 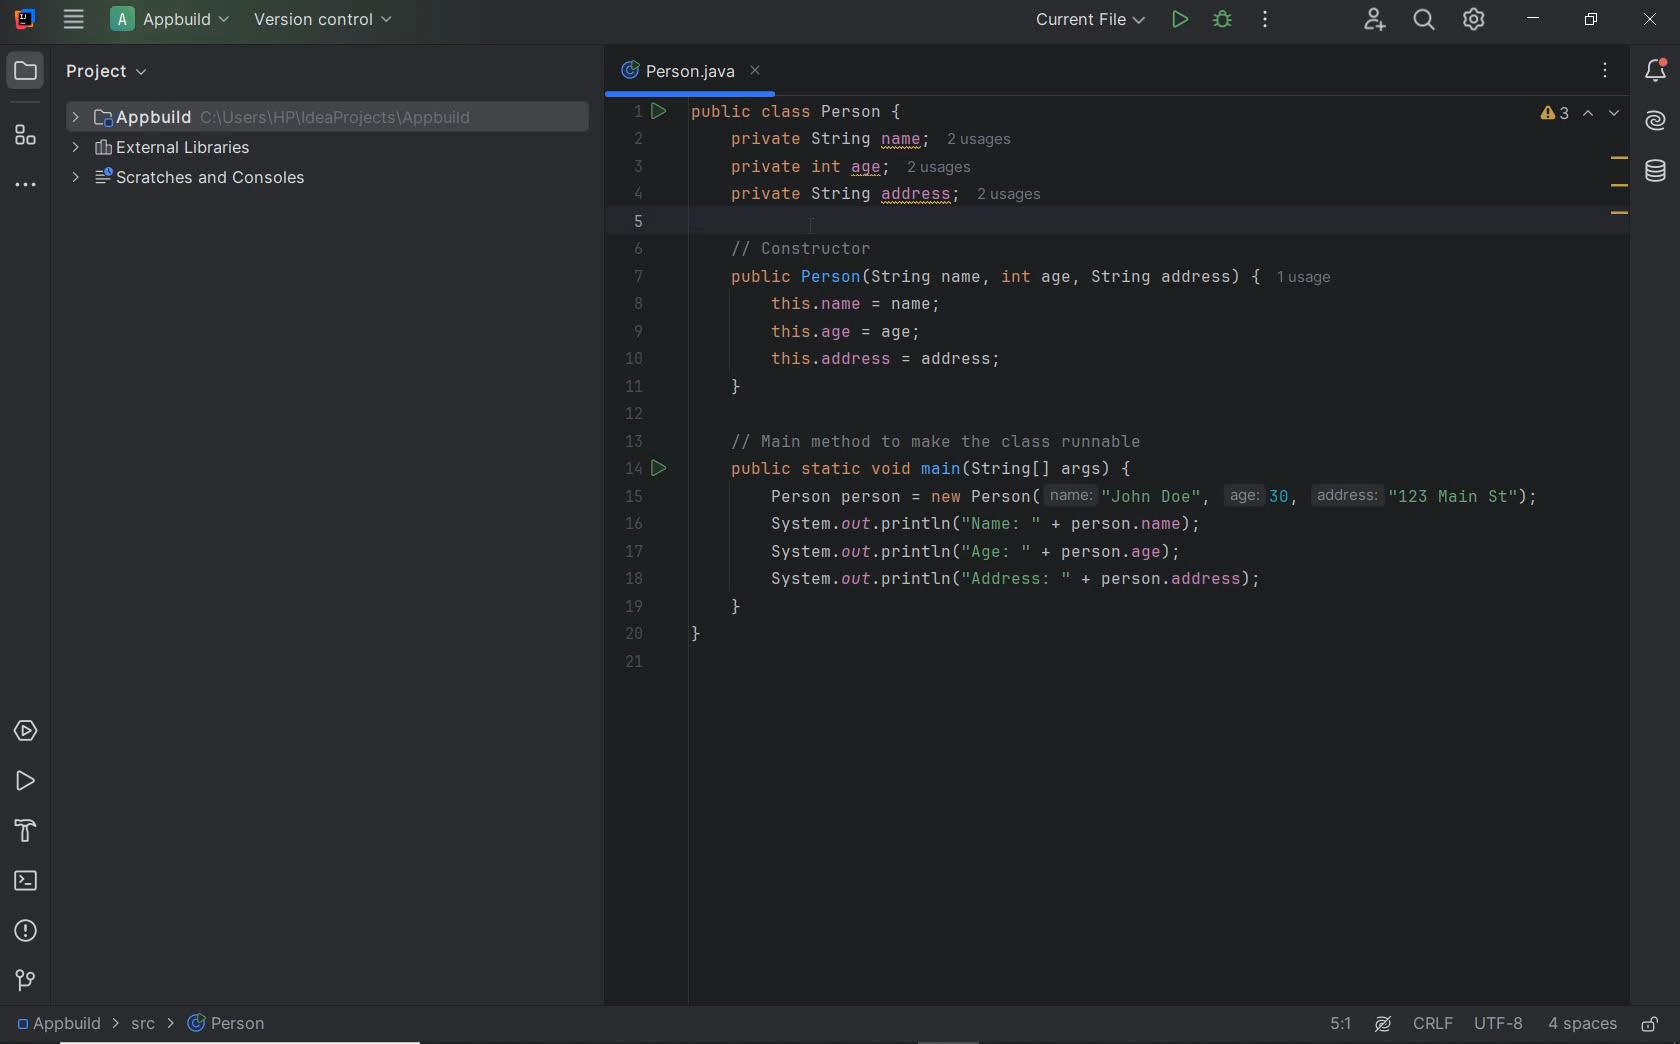 What do you see at coordinates (1076, 152) in the screenshot?
I see `codes` at bounding box center [1076, 152].